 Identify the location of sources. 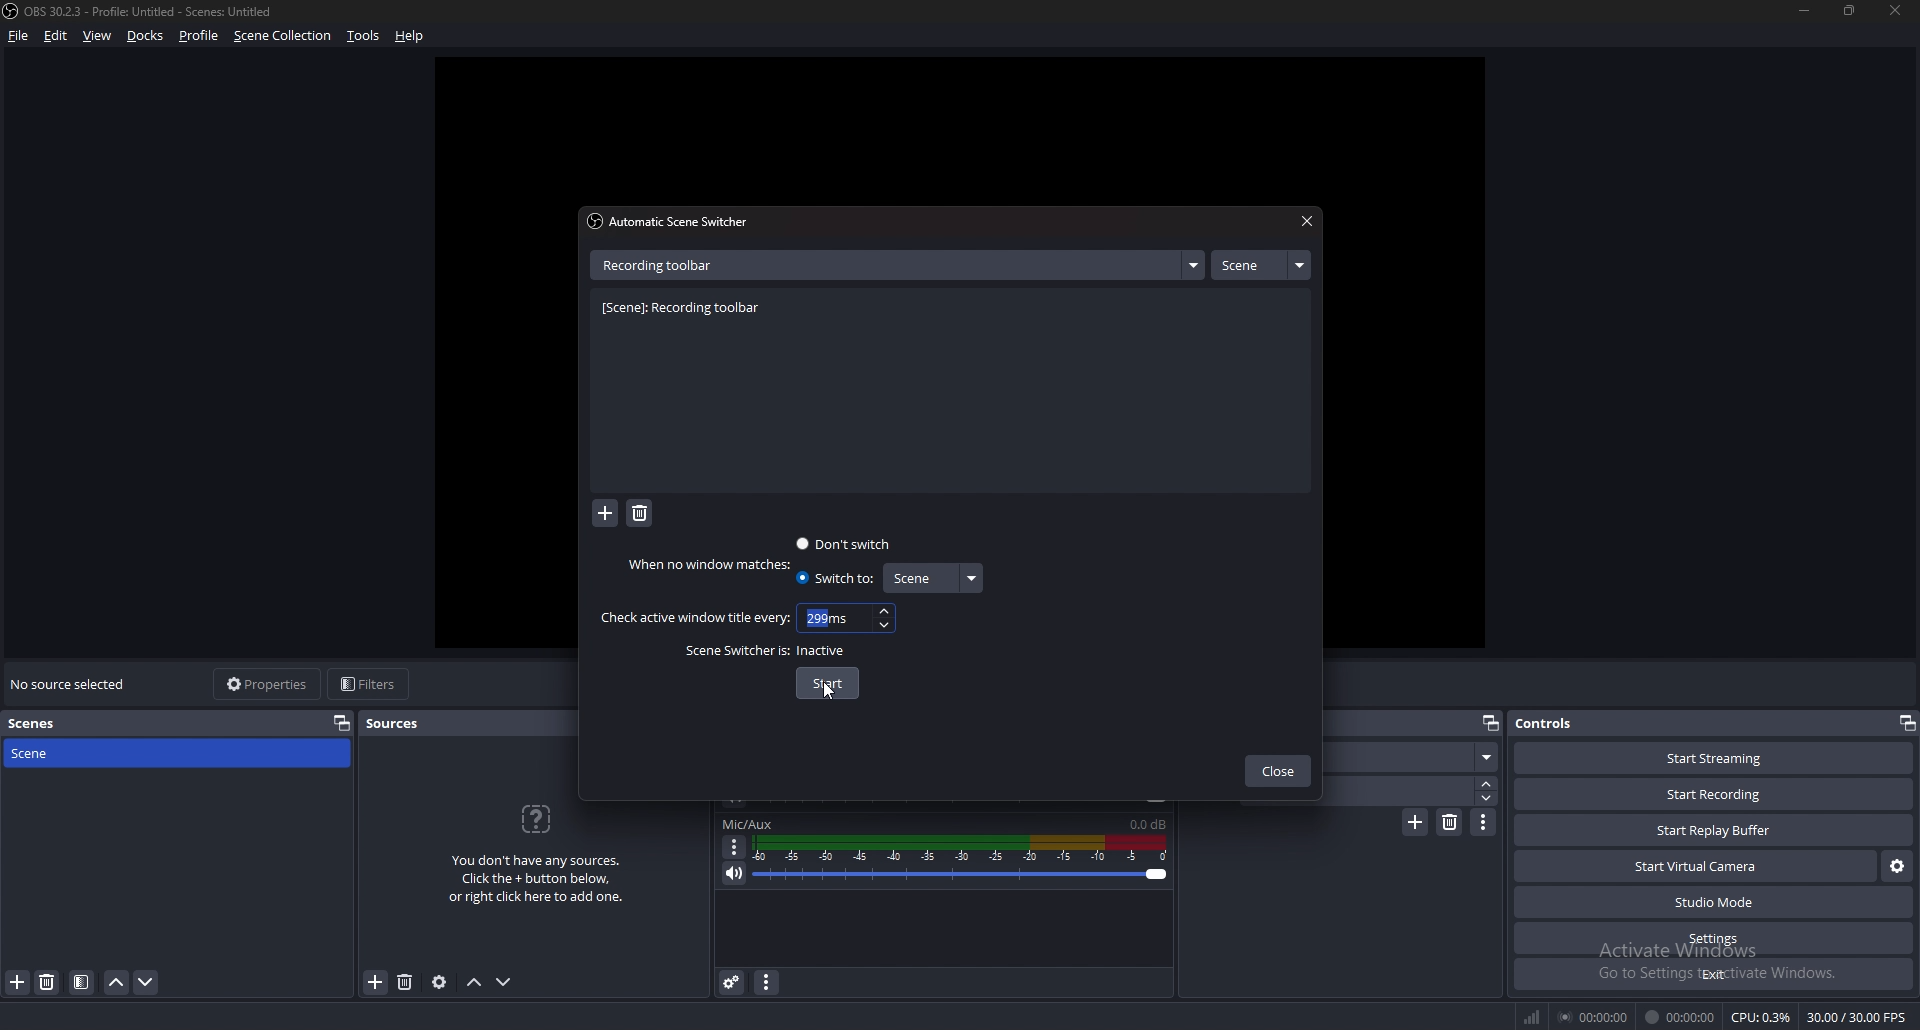
(402, 723).